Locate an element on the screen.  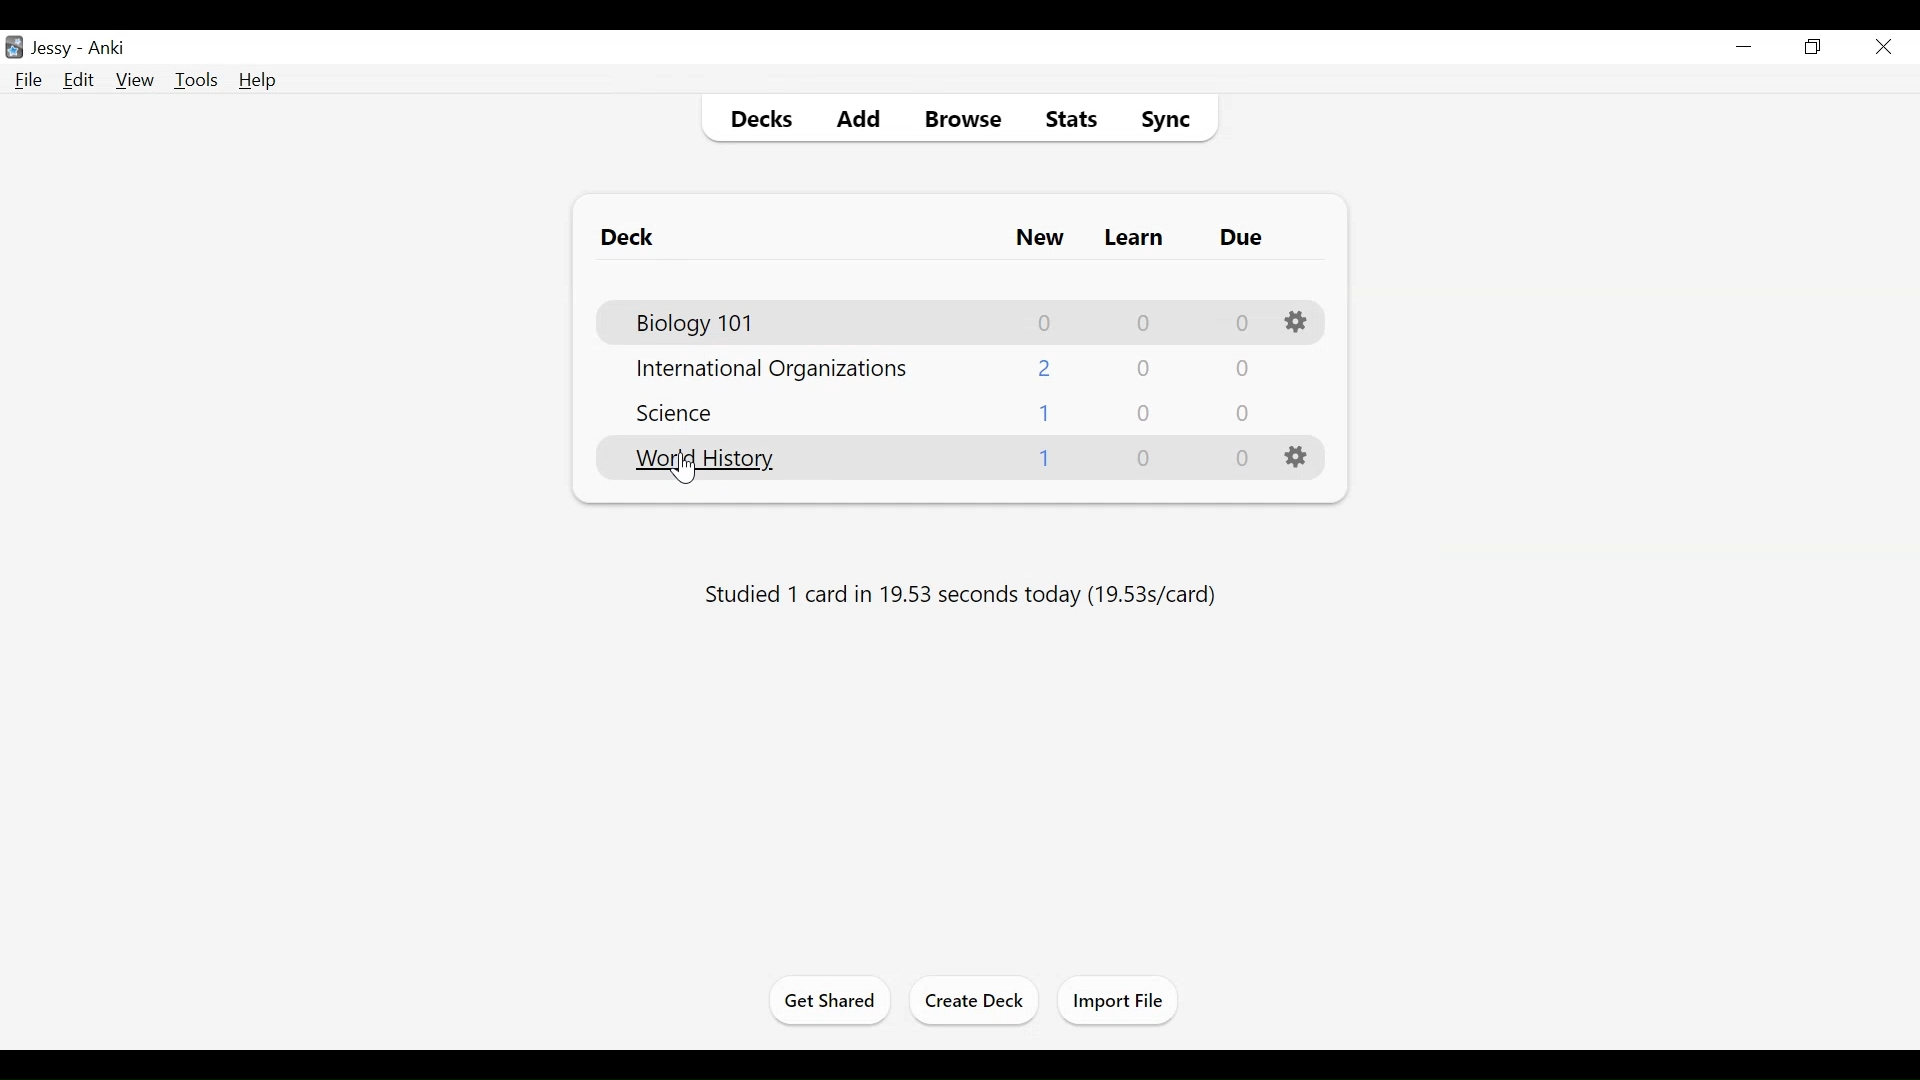
Due Cards Count is located at coordinates (1240, 413).